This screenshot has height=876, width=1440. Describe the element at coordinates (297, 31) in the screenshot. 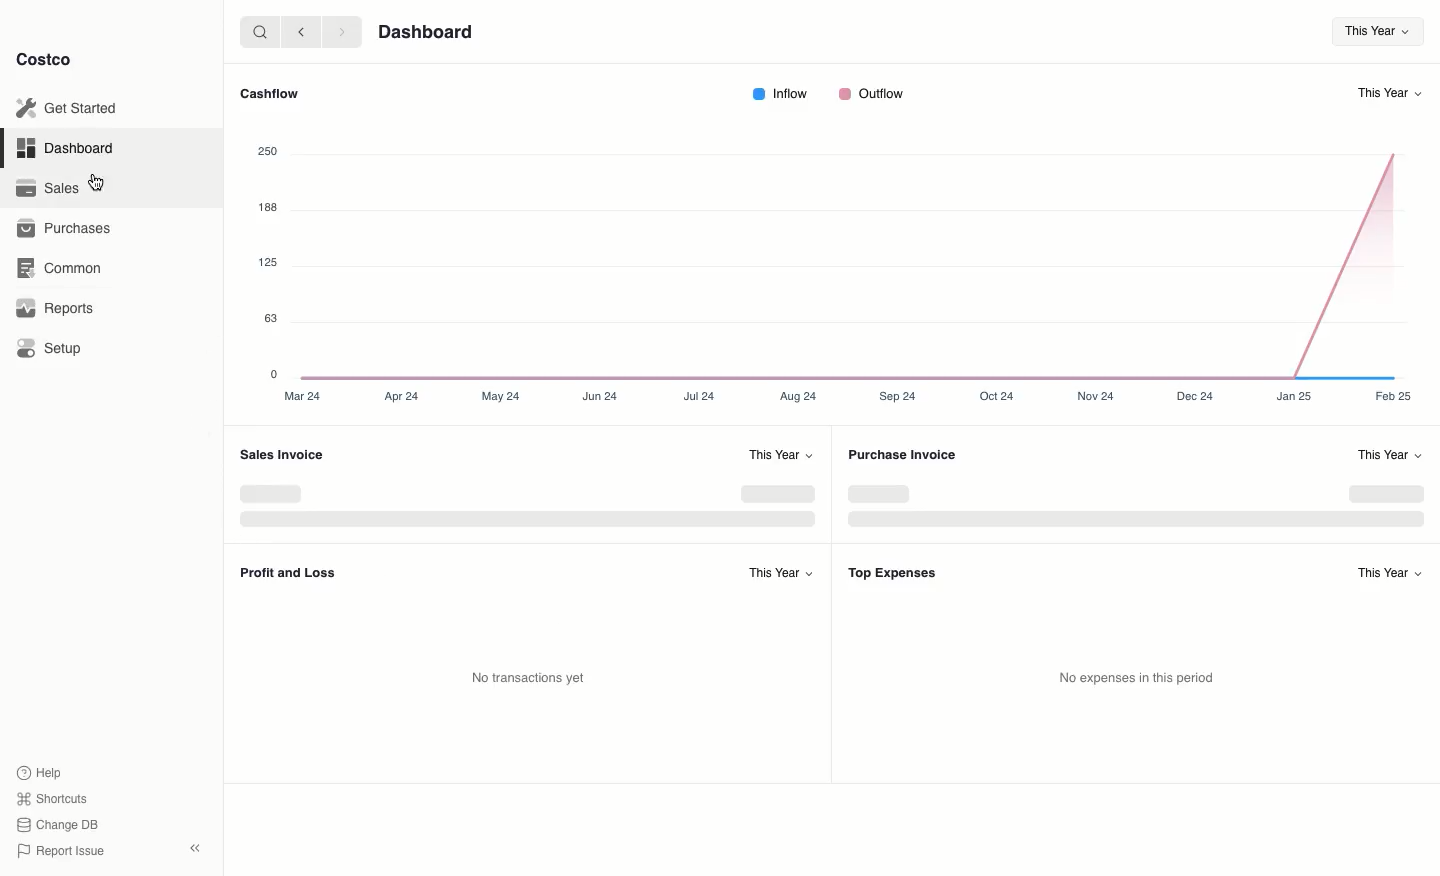

I see `backward` at that location.